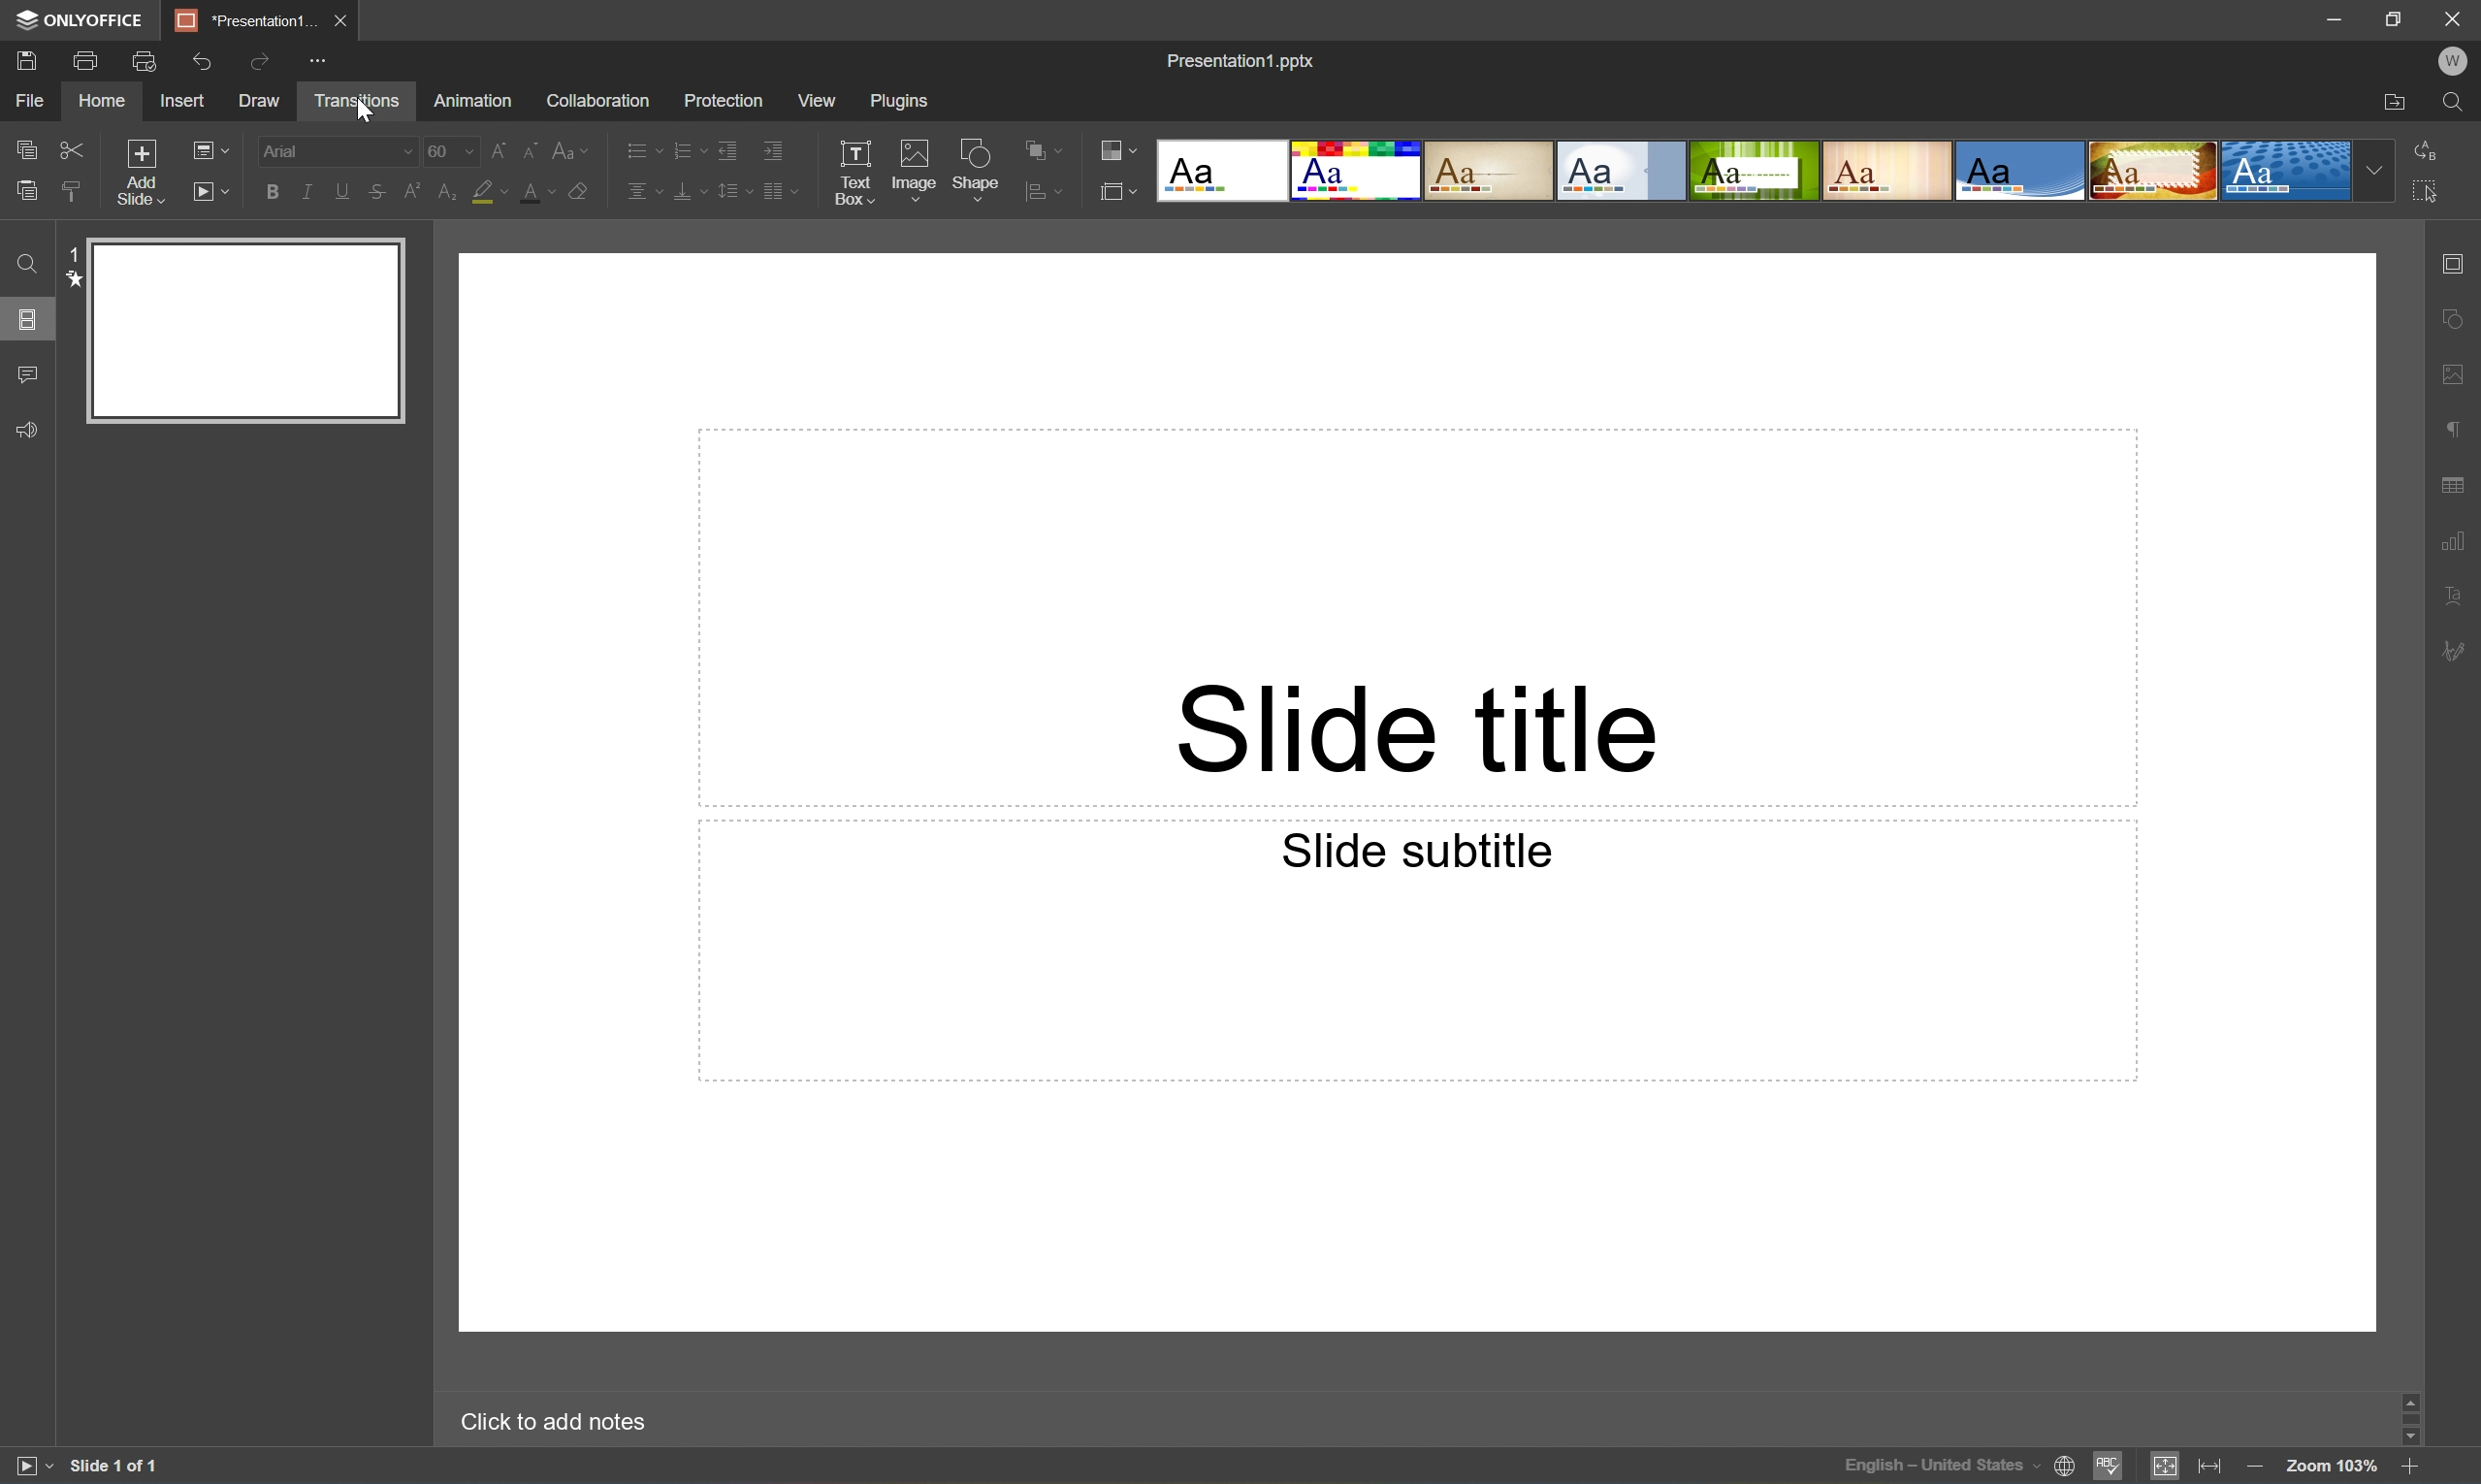  I want to click on Table settings, so click(2452, 483).